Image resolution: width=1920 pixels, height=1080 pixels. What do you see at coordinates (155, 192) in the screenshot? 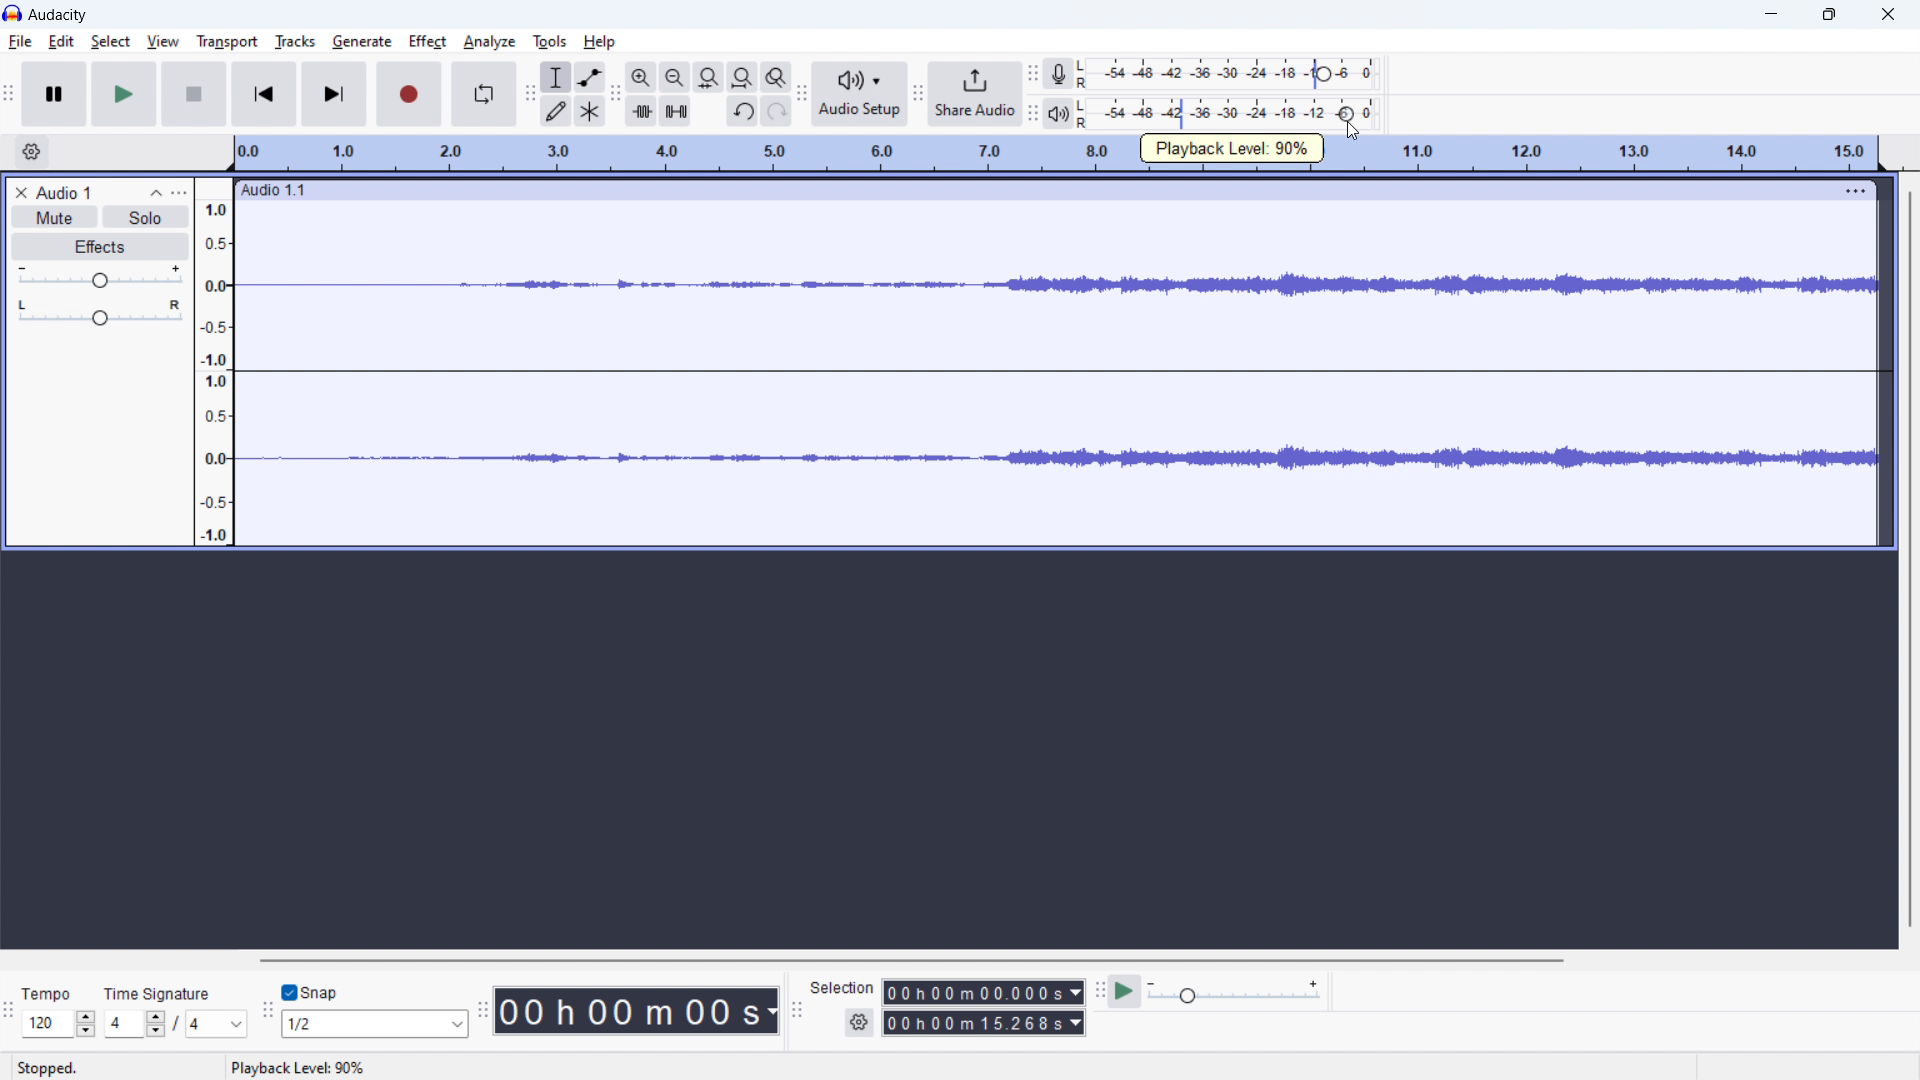
I see `collapse` at bounding box center [155, 192].